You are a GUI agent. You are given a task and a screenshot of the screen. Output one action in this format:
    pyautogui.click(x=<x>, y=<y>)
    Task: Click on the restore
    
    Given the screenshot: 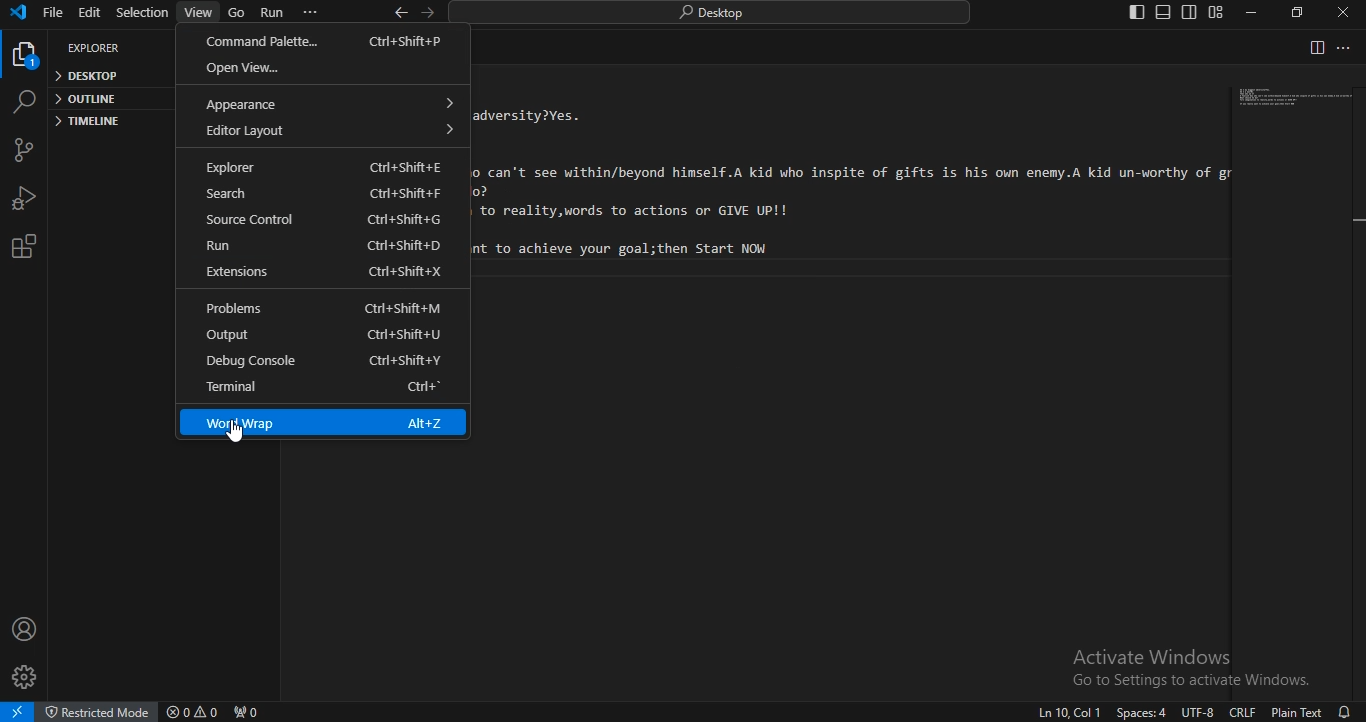 What is the action you would take?
    pyautogui.click(x=1301, y=11)
    